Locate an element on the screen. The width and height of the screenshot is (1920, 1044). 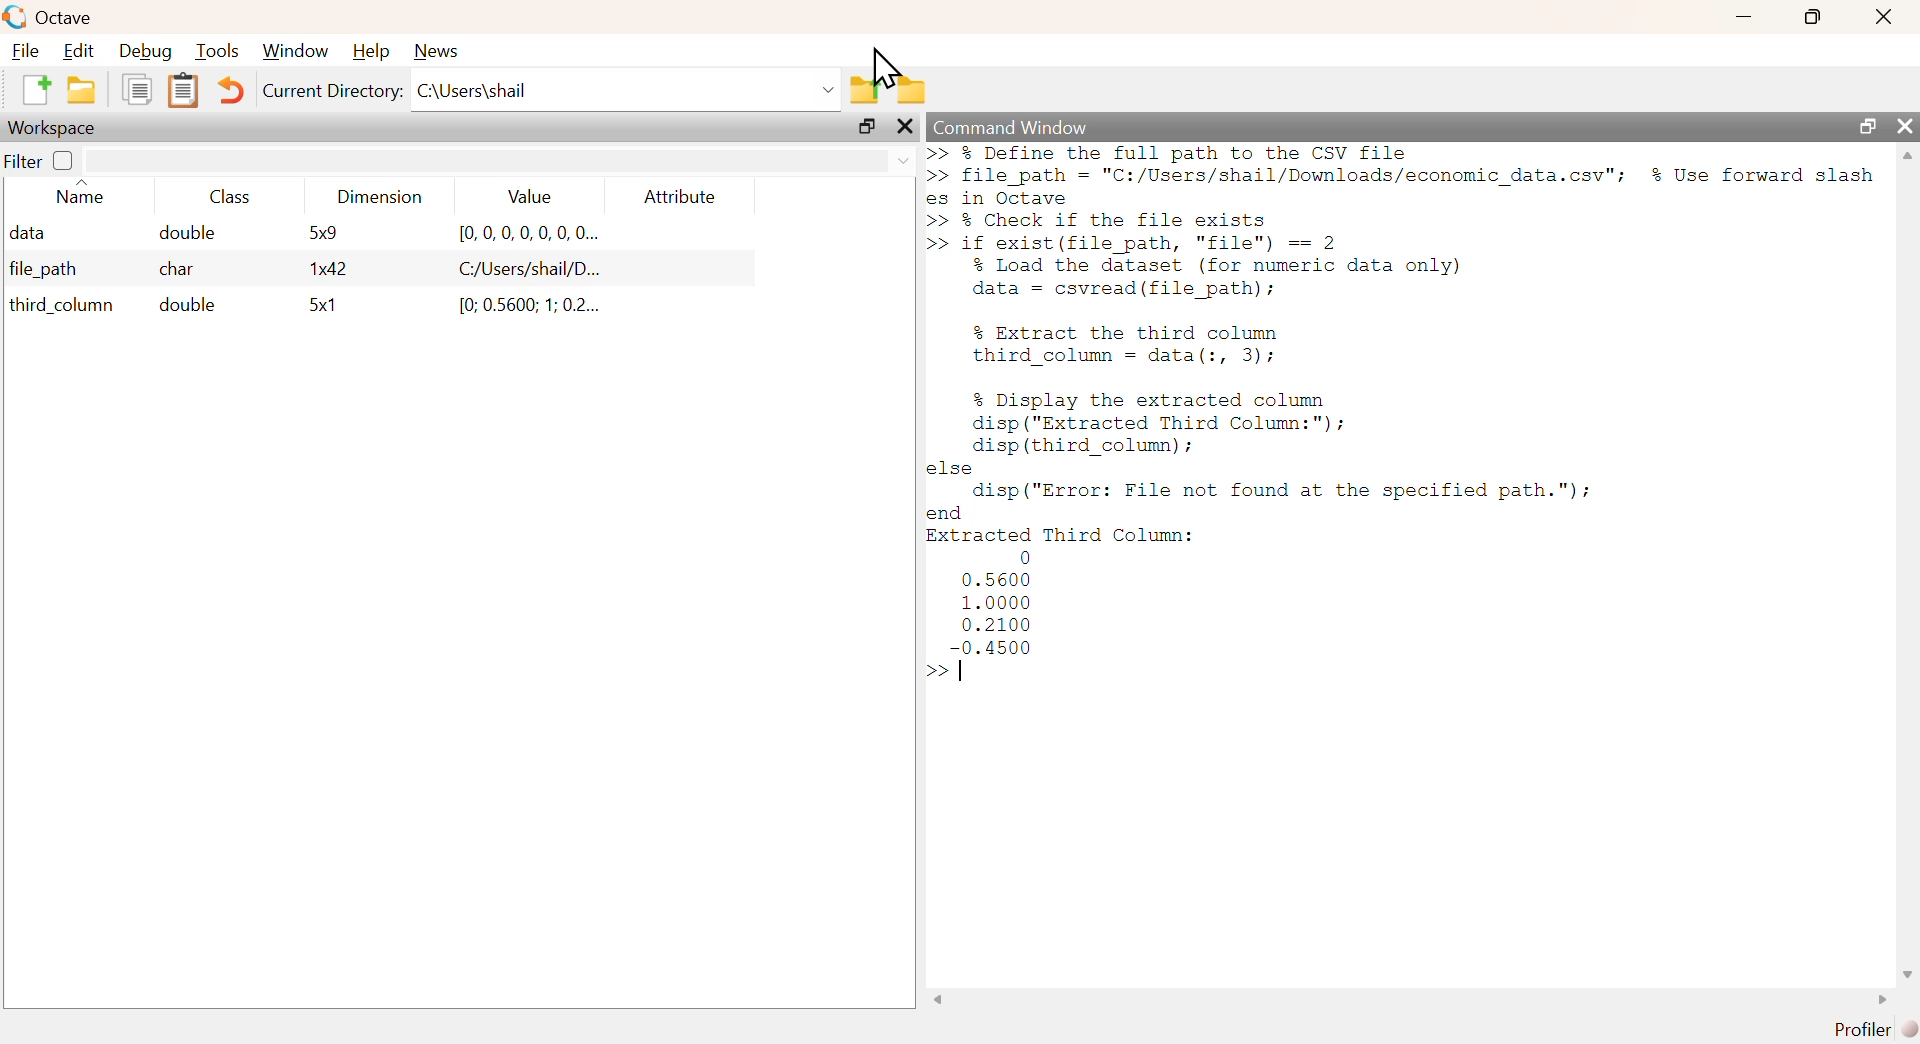
parent directory is located at coordinates (869, 89).